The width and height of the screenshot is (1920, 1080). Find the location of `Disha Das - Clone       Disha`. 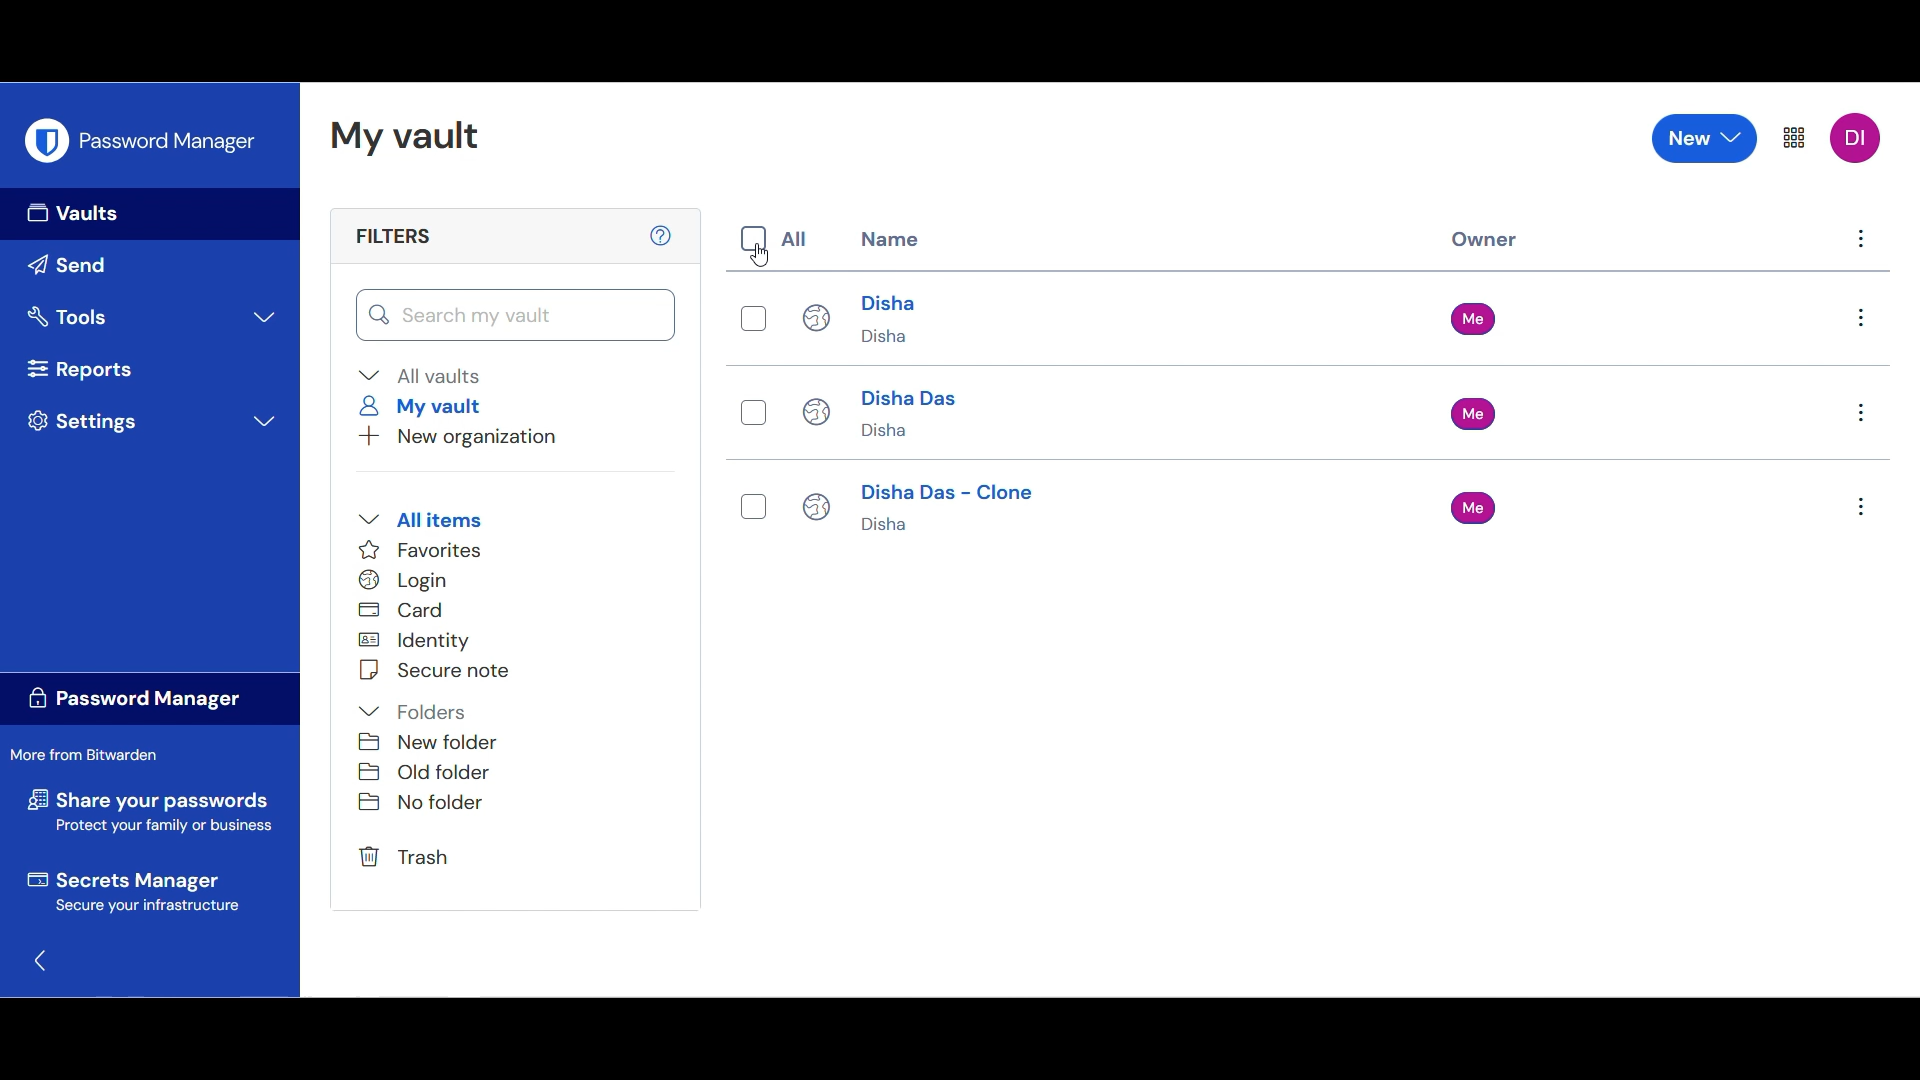

Disha Das - Clone       Disha is located at coordinates (920, 512).